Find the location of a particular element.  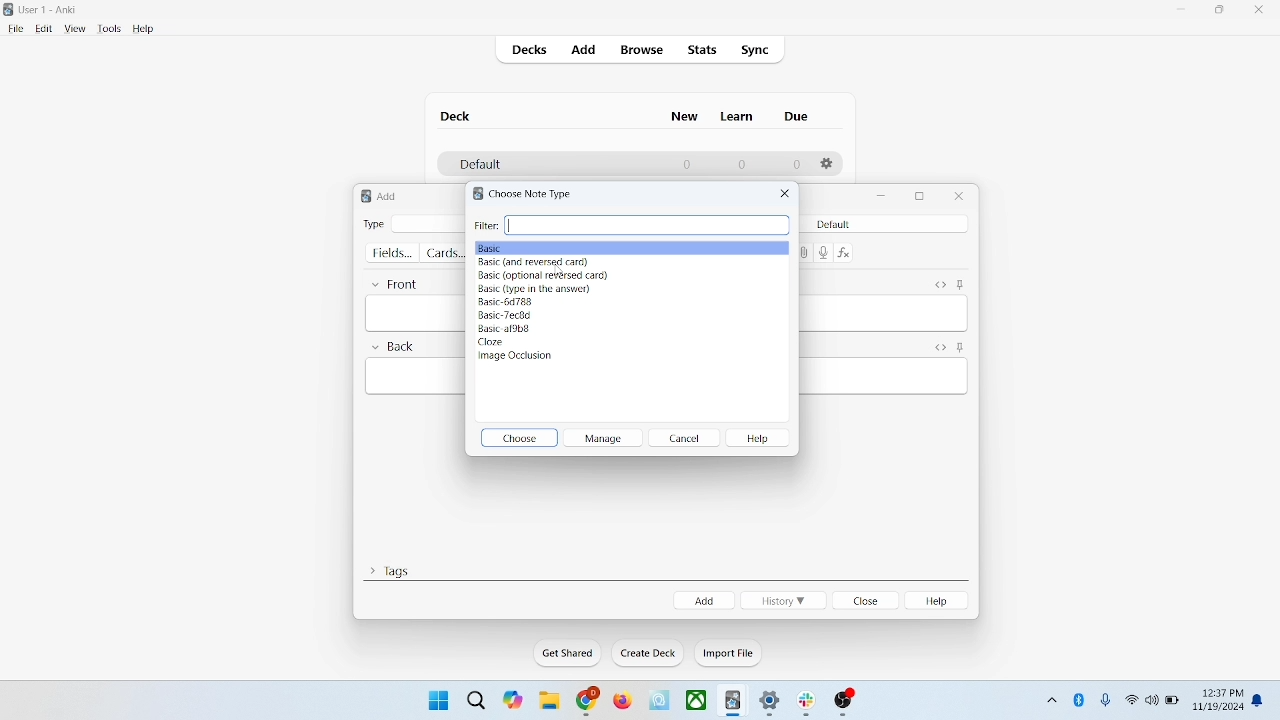

0 is located at coordinates (796, 165).